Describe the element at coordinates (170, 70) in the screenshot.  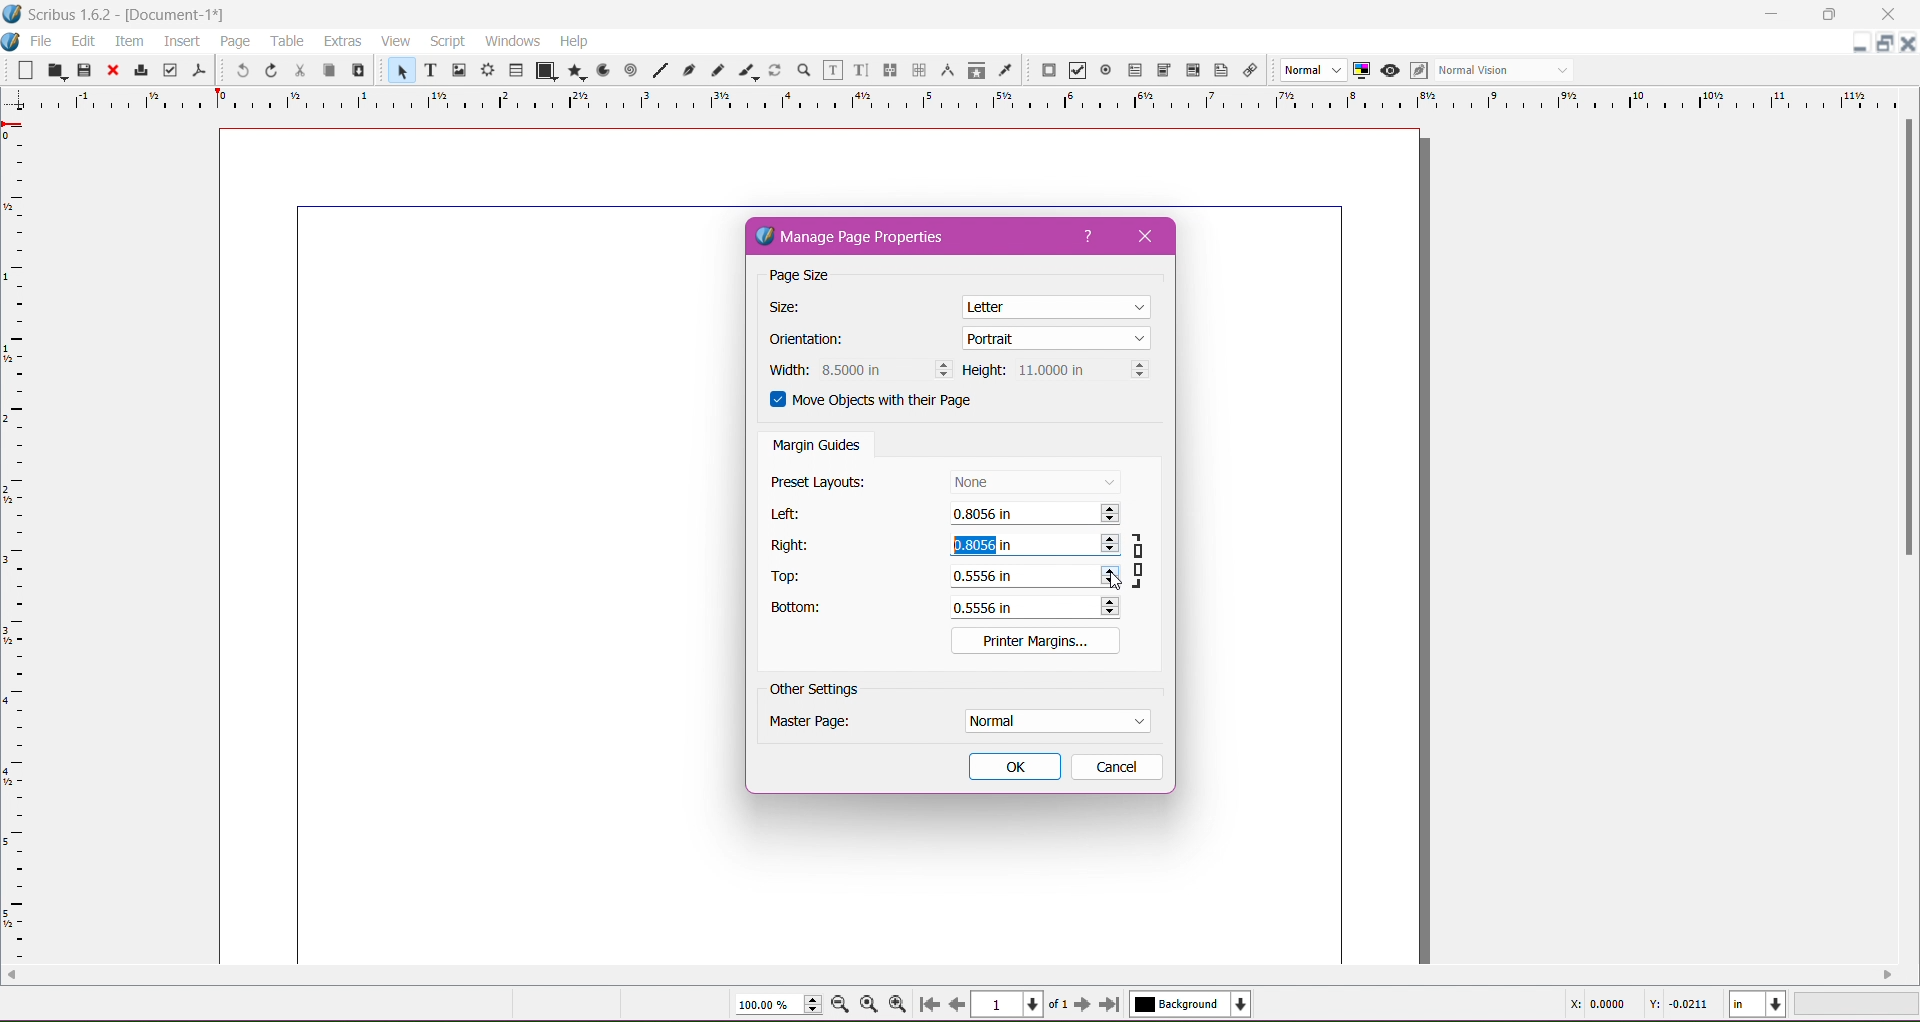
I see `Preflight Verifier` at that location.